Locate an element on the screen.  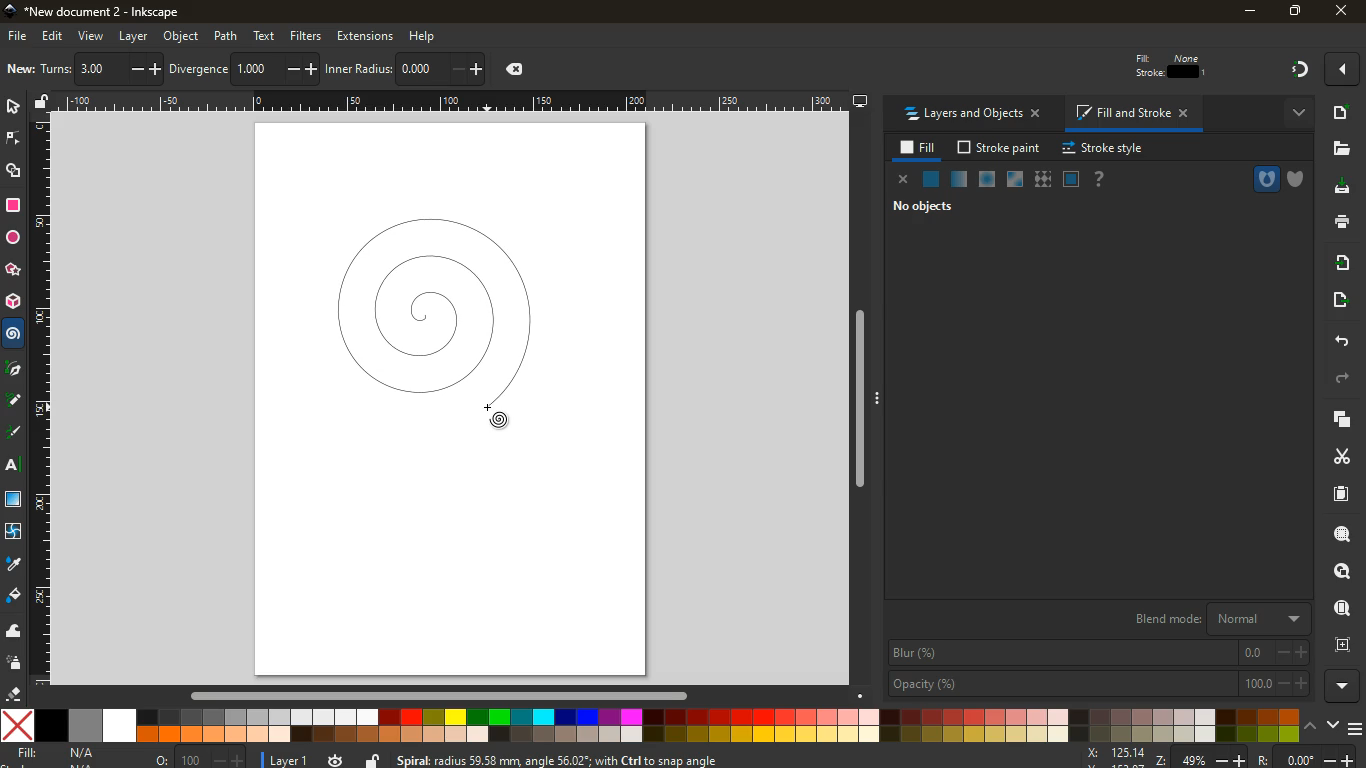
more is located at coordinates (1340, 71).